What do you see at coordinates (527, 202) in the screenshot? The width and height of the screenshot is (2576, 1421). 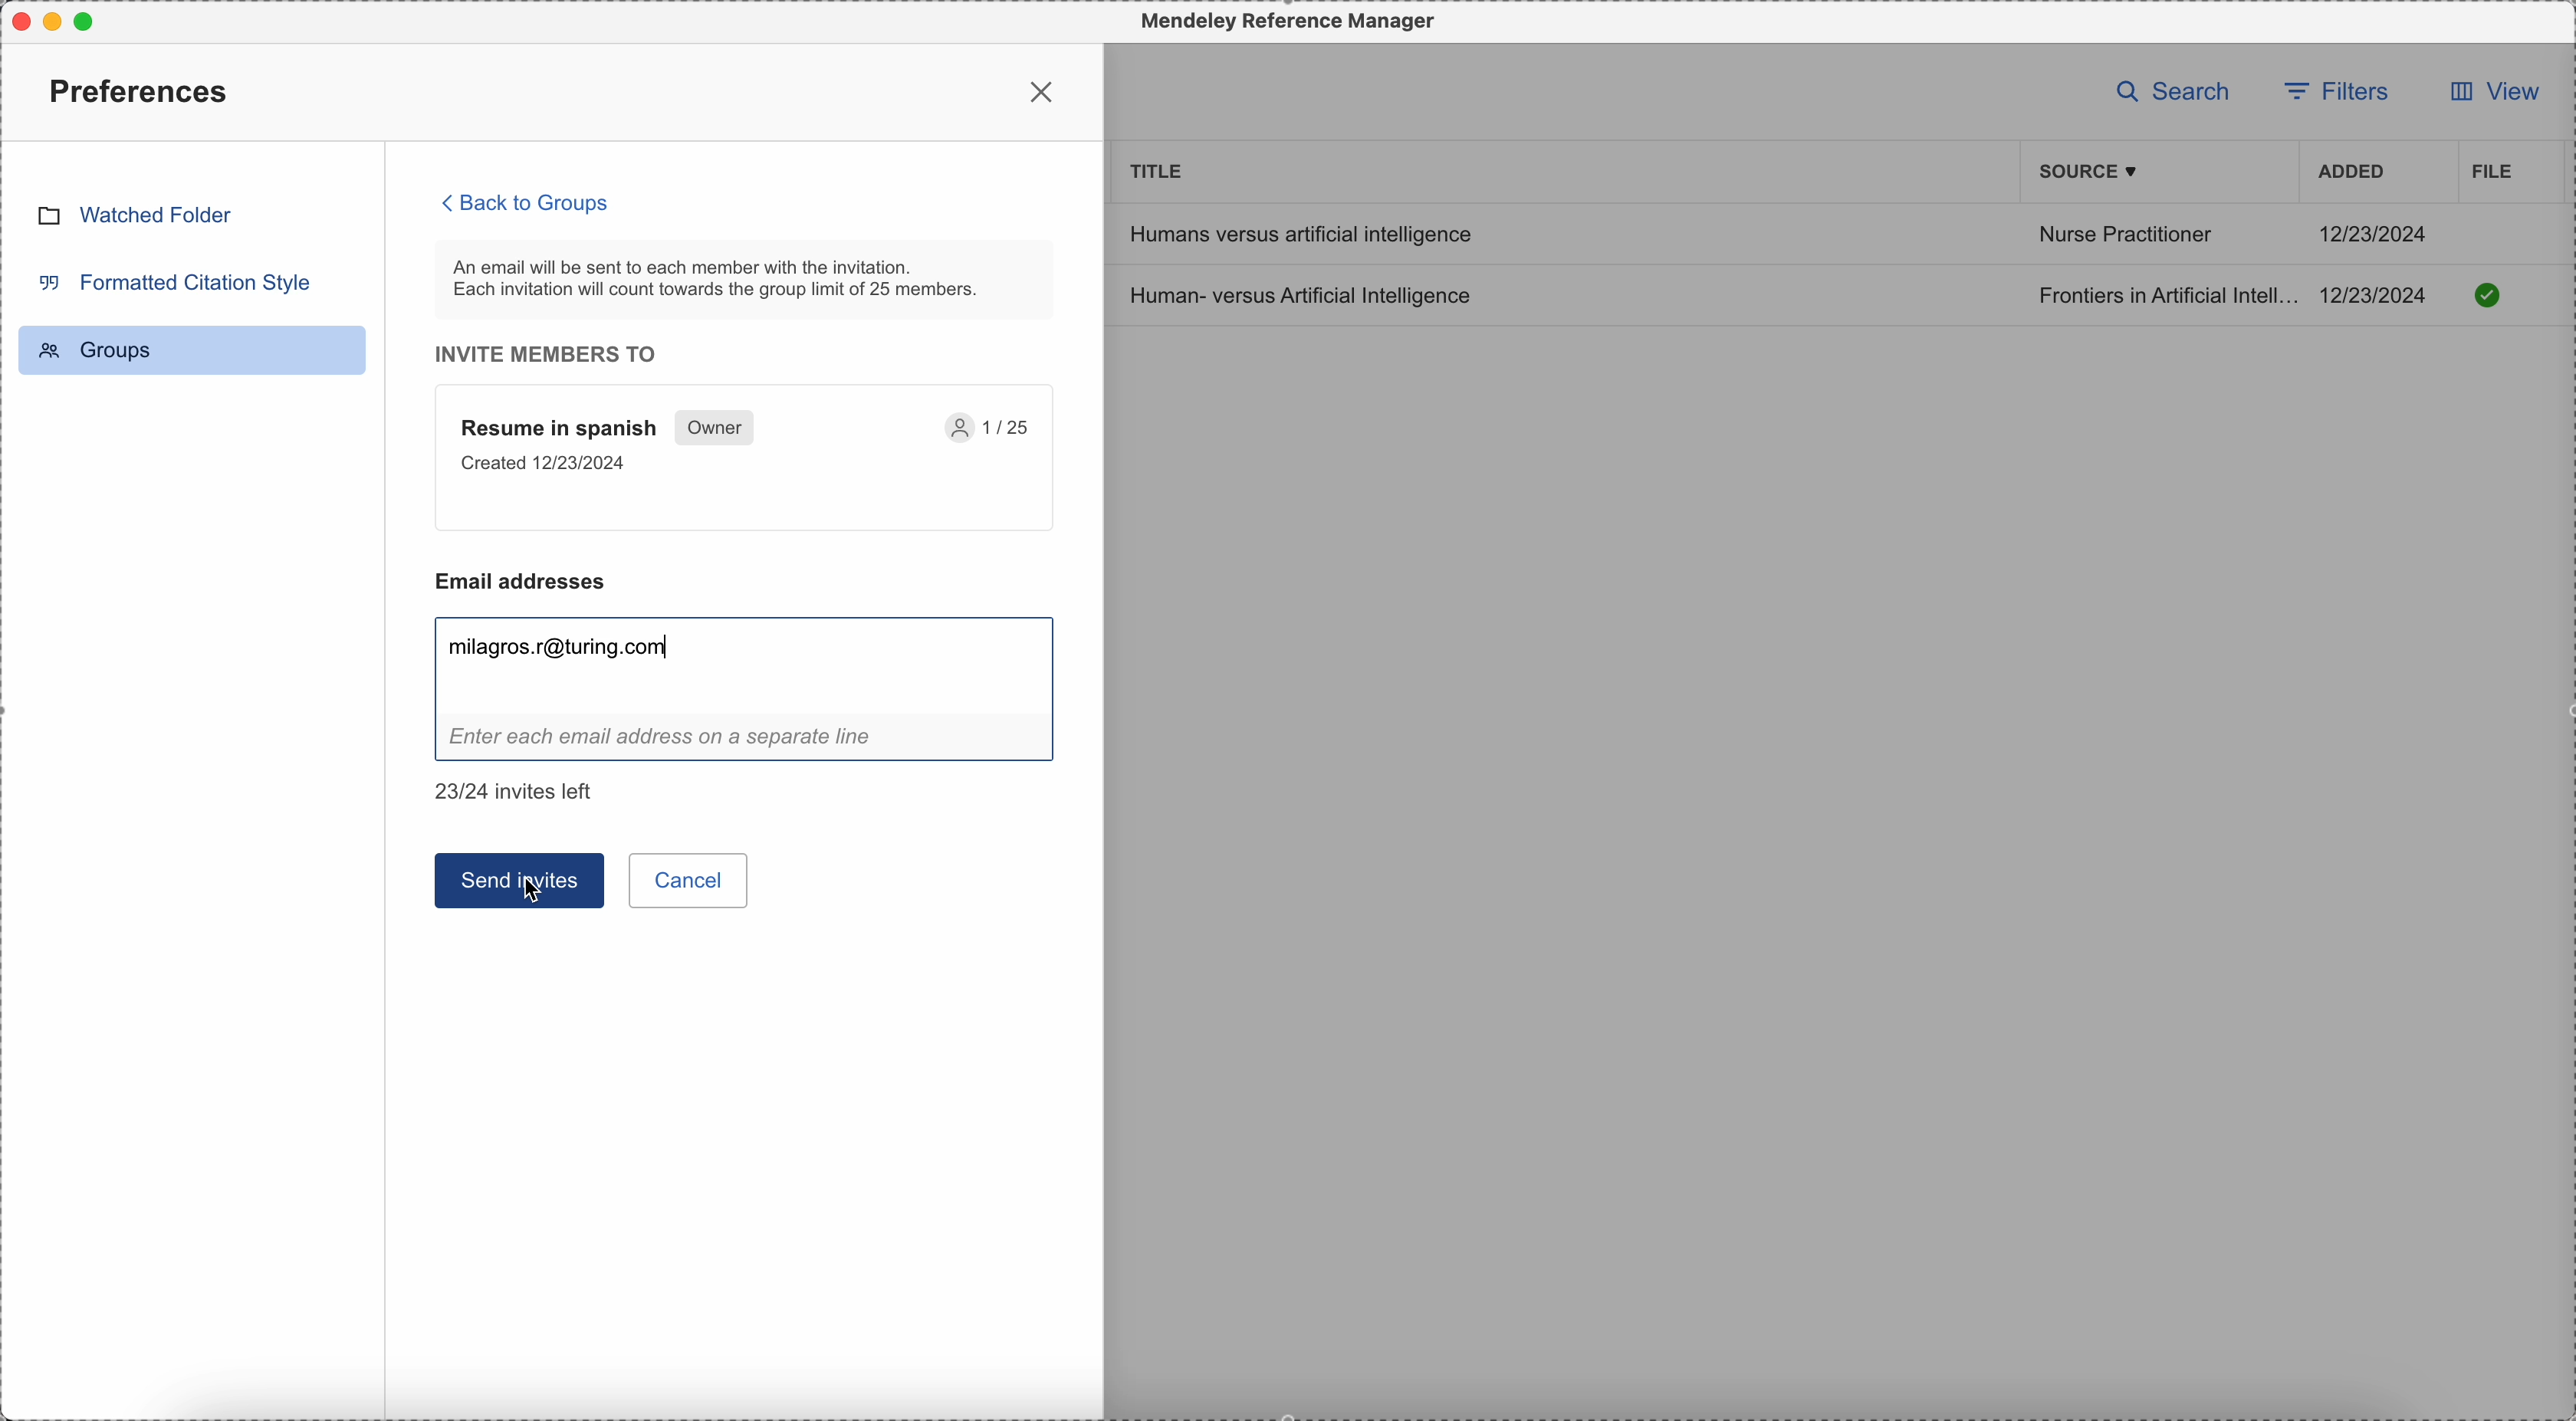 I see `back to groups` at bounding box center [527, 202].